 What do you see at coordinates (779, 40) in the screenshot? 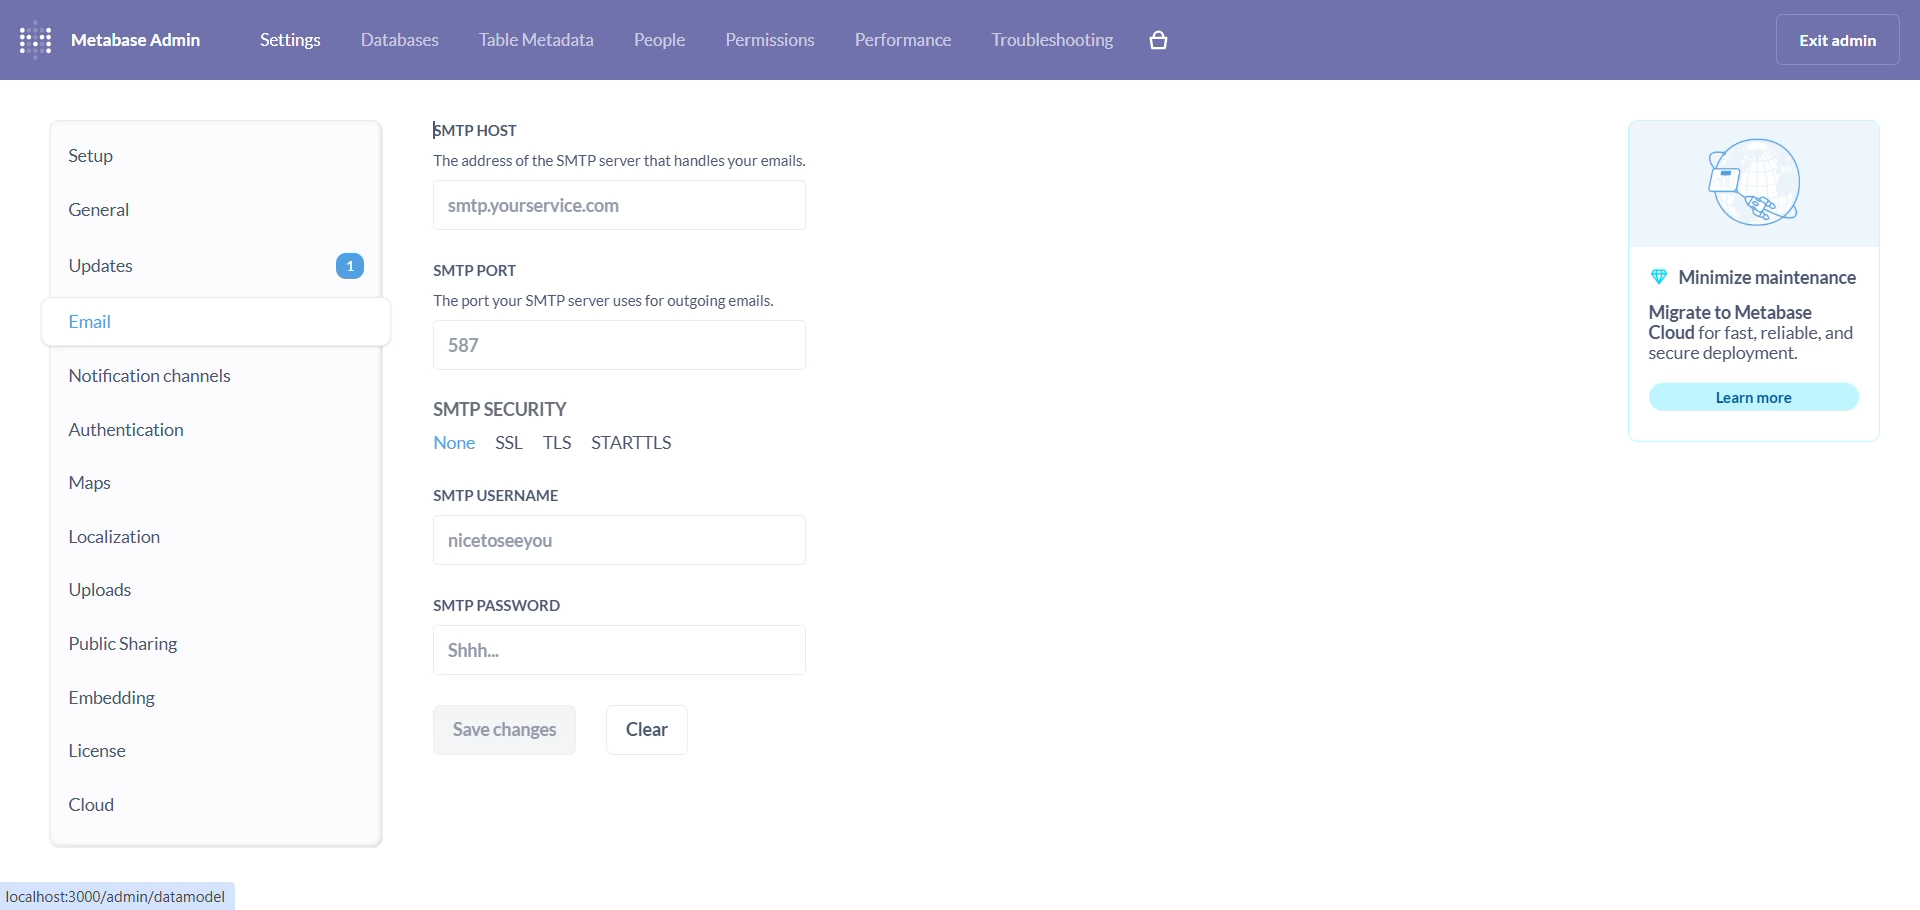
I see `permission` at bounding box center [779, 40].